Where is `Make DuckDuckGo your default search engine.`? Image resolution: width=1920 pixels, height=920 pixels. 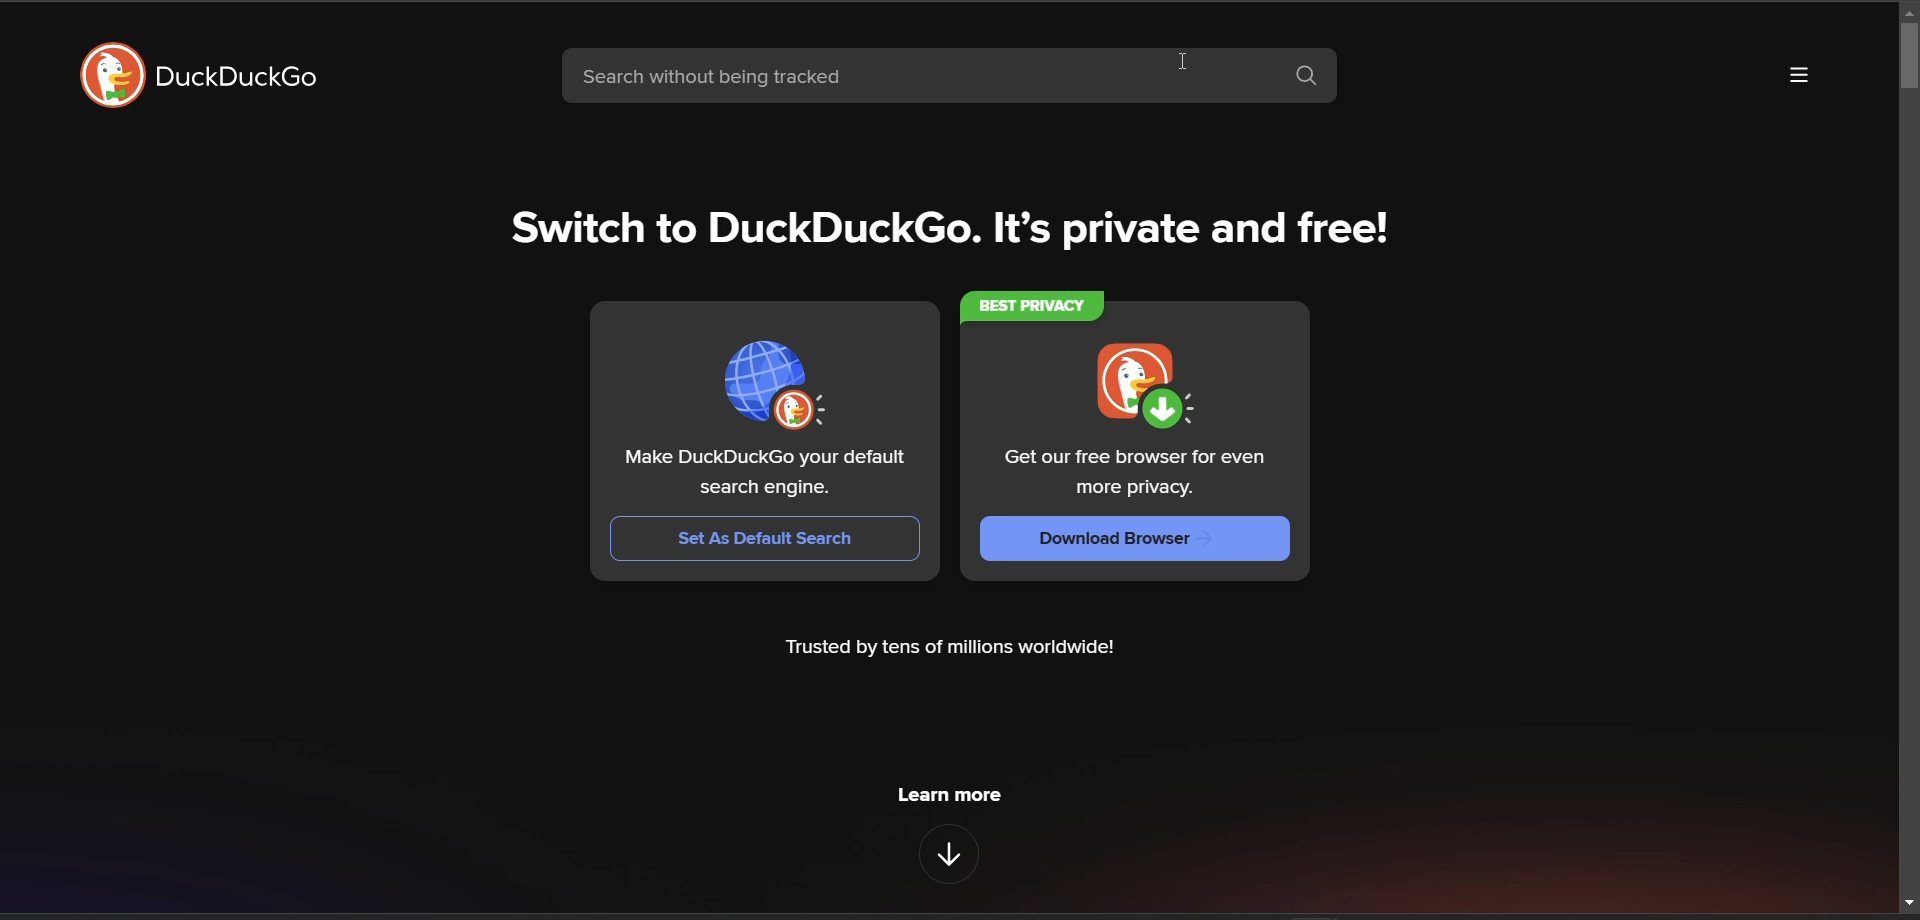 Make DuckDuckGo your default search engine. is located at coordinates (766, 473).